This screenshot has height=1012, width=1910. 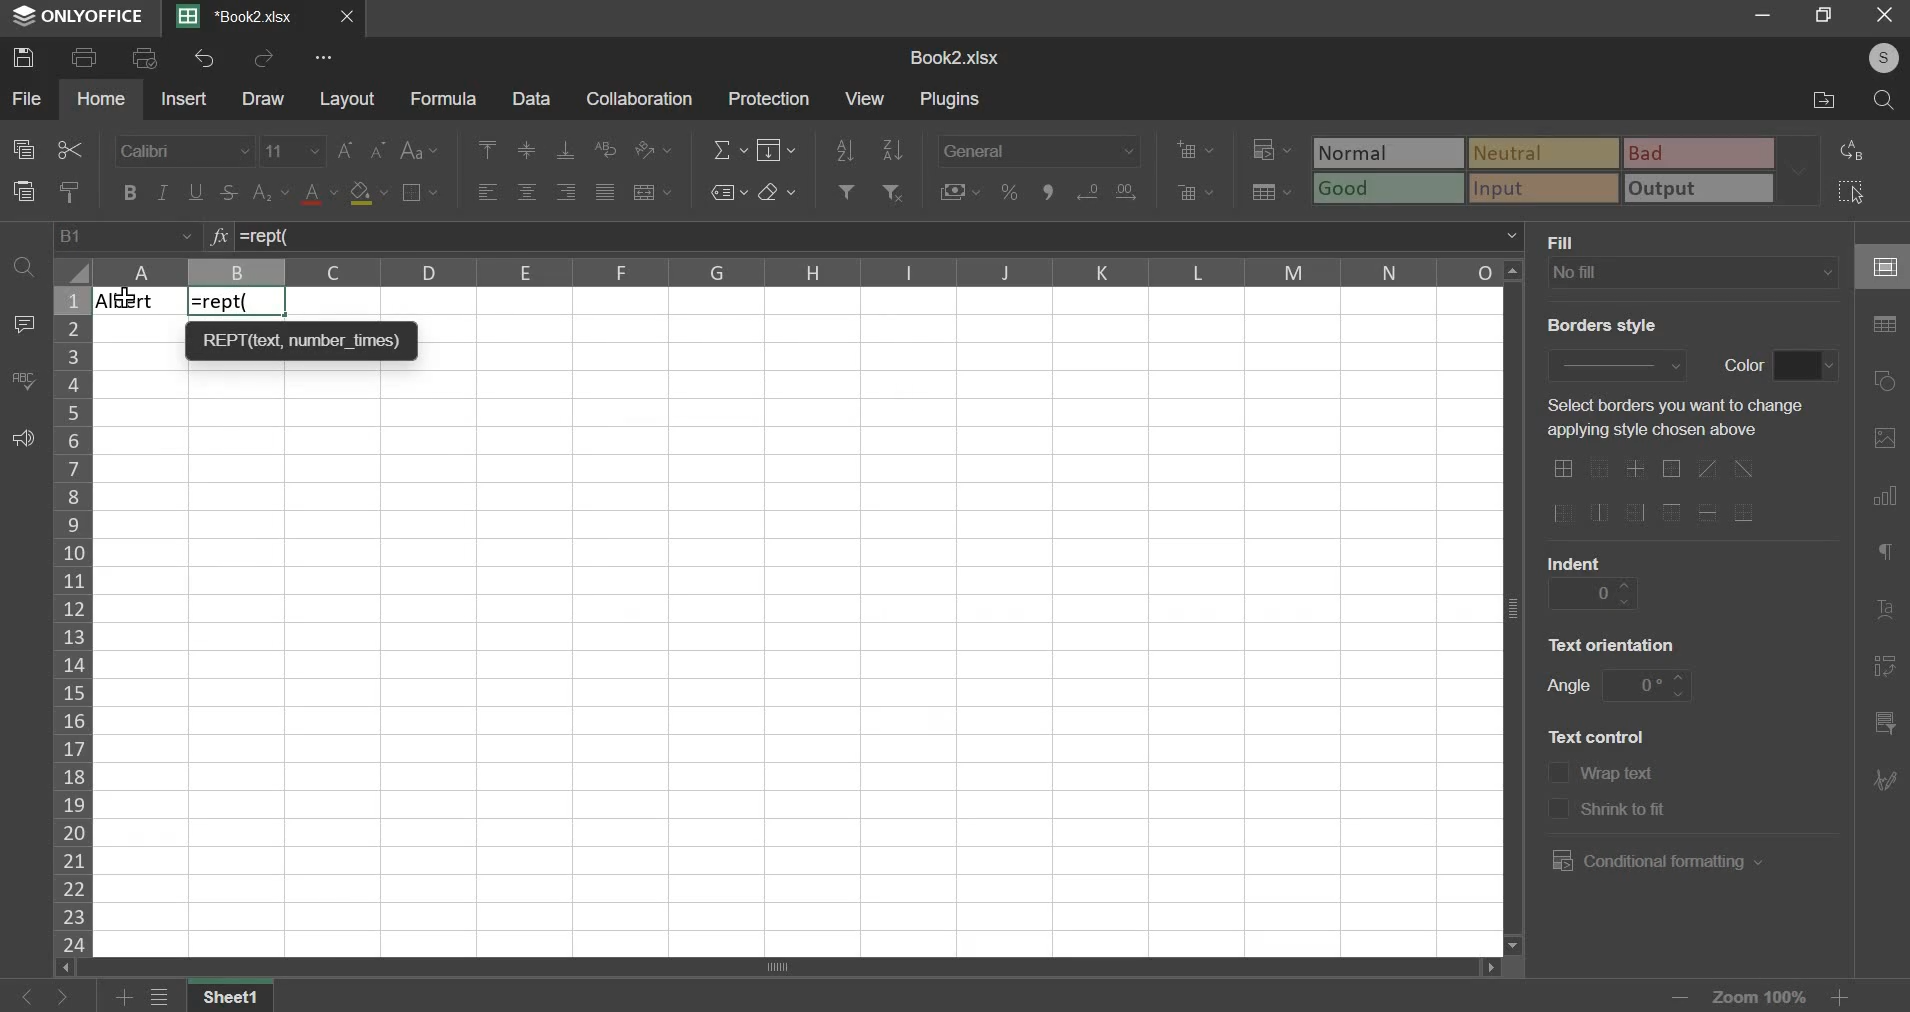 What do you see at coordinates (1881, 265) in the screenshot?
I see `cell settings` at bounding box center [1881, 265].